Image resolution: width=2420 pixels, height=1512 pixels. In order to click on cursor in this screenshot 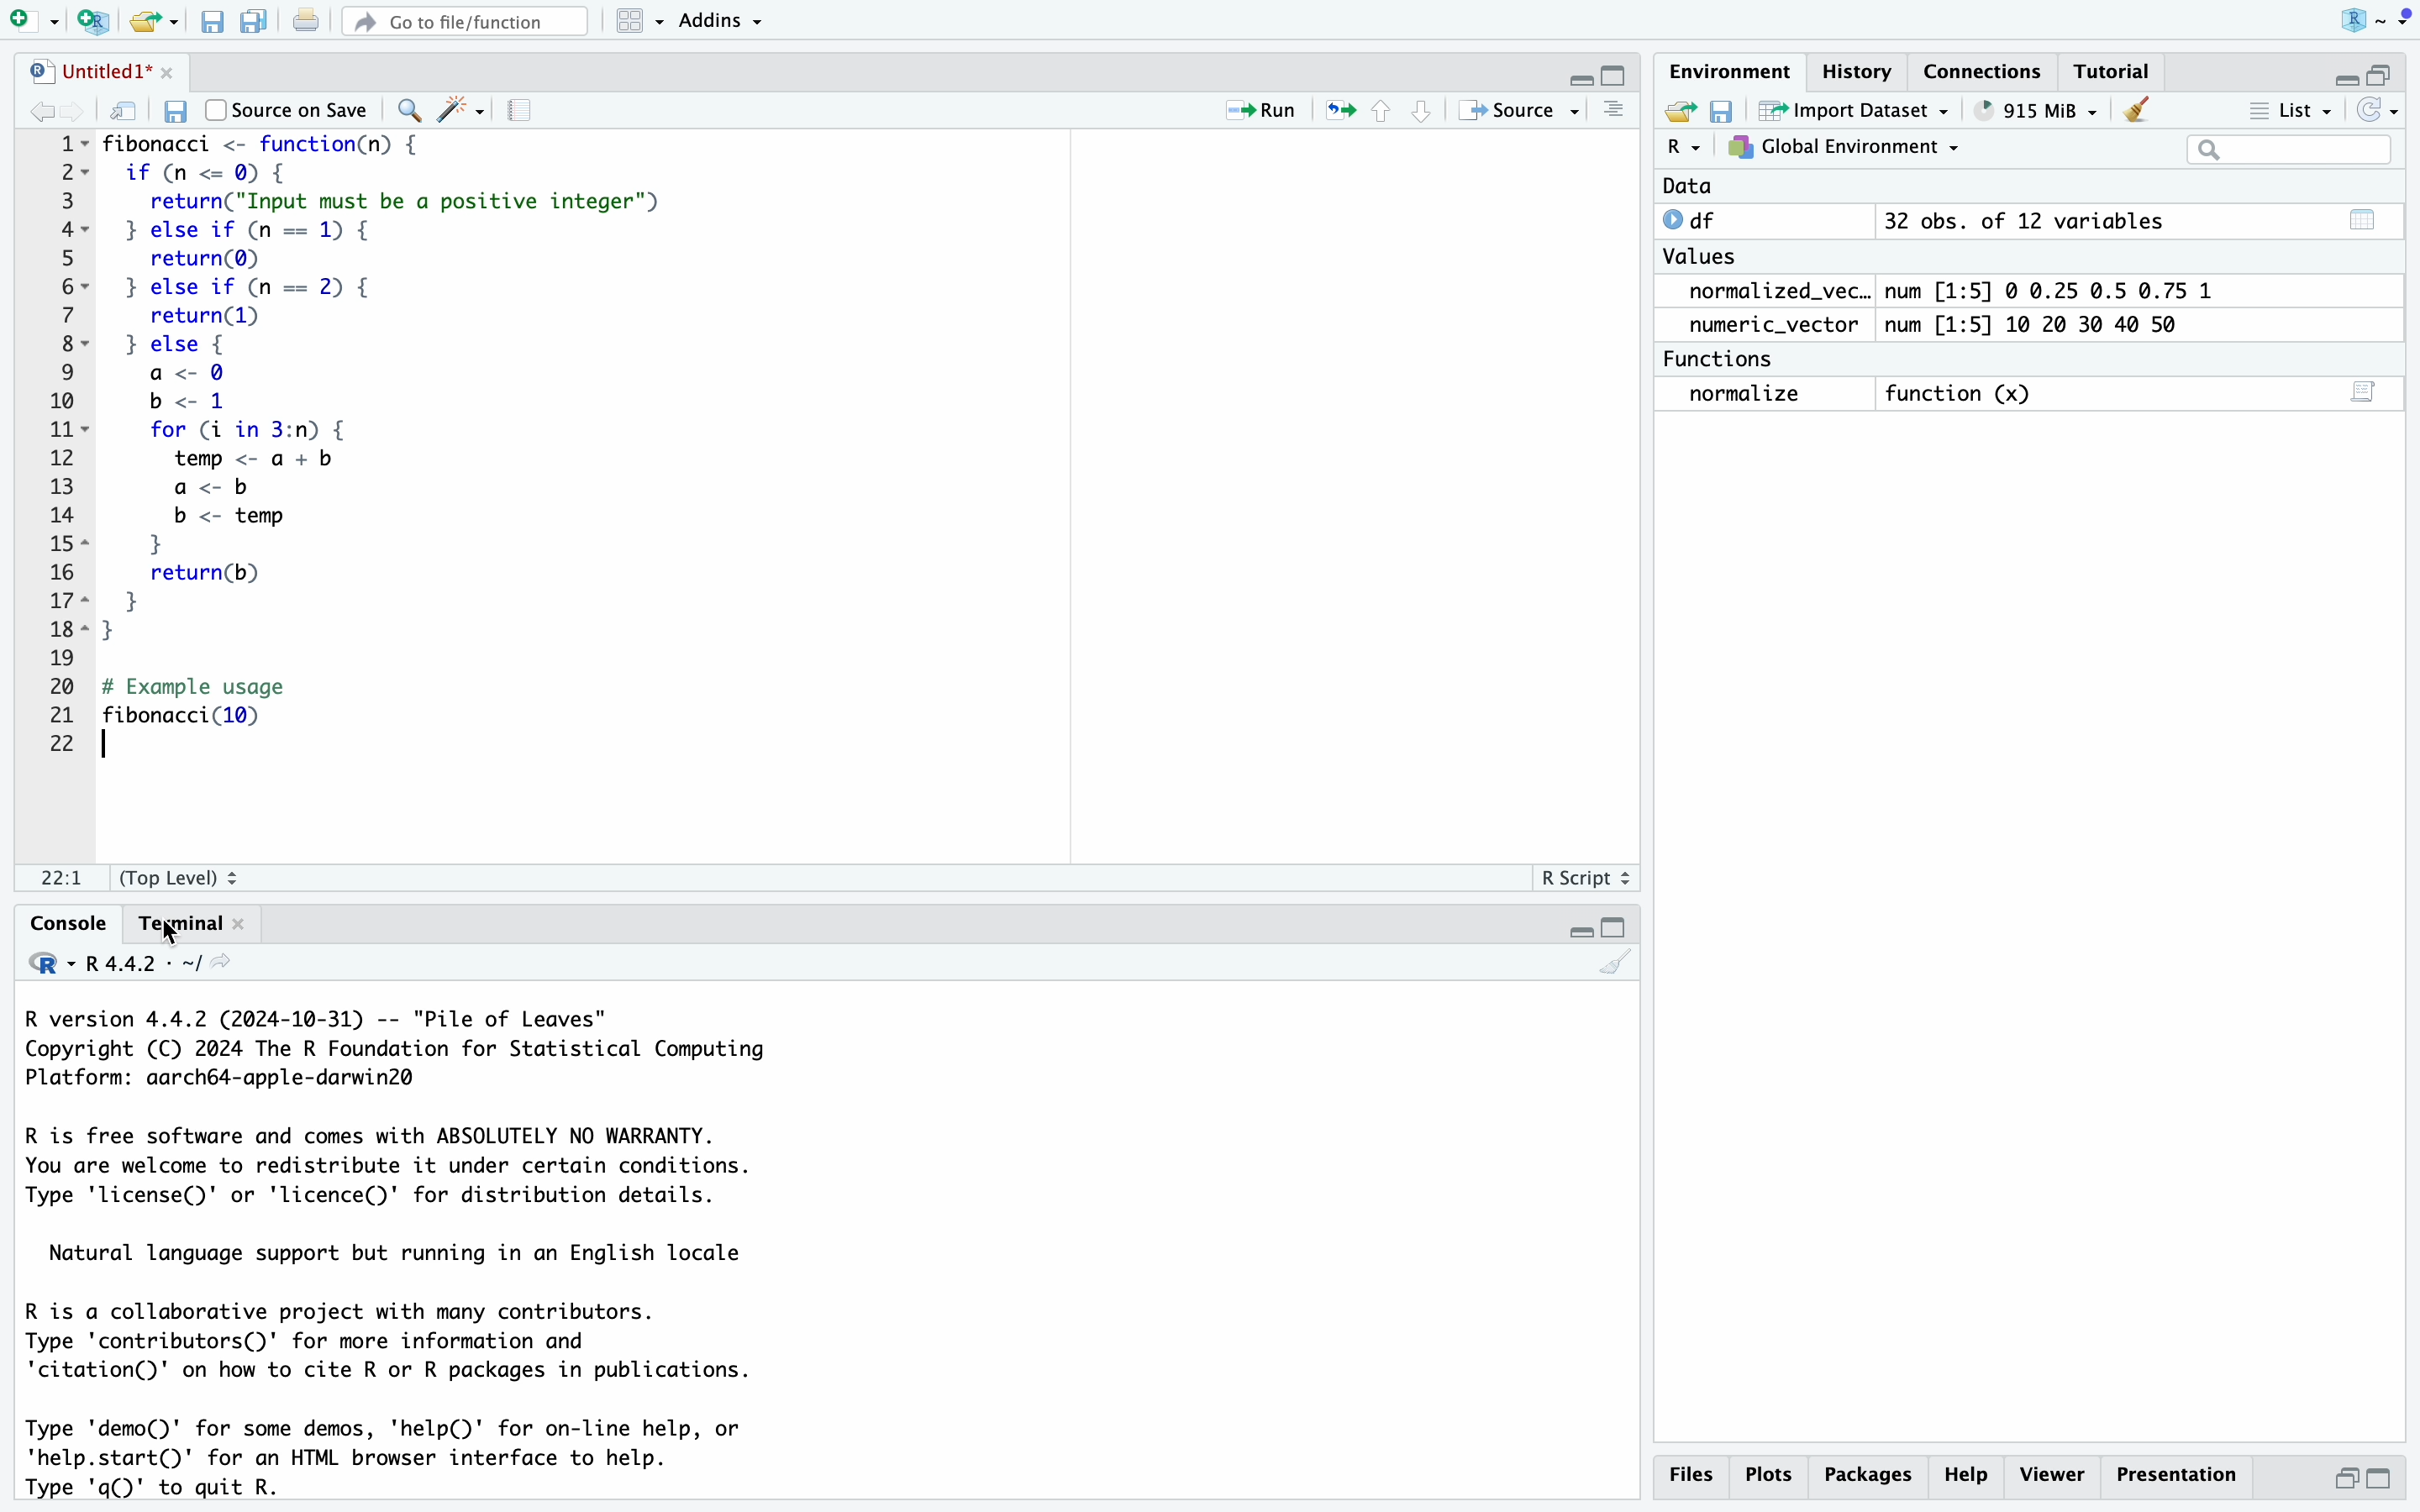, I will do `click(171, 924)`.